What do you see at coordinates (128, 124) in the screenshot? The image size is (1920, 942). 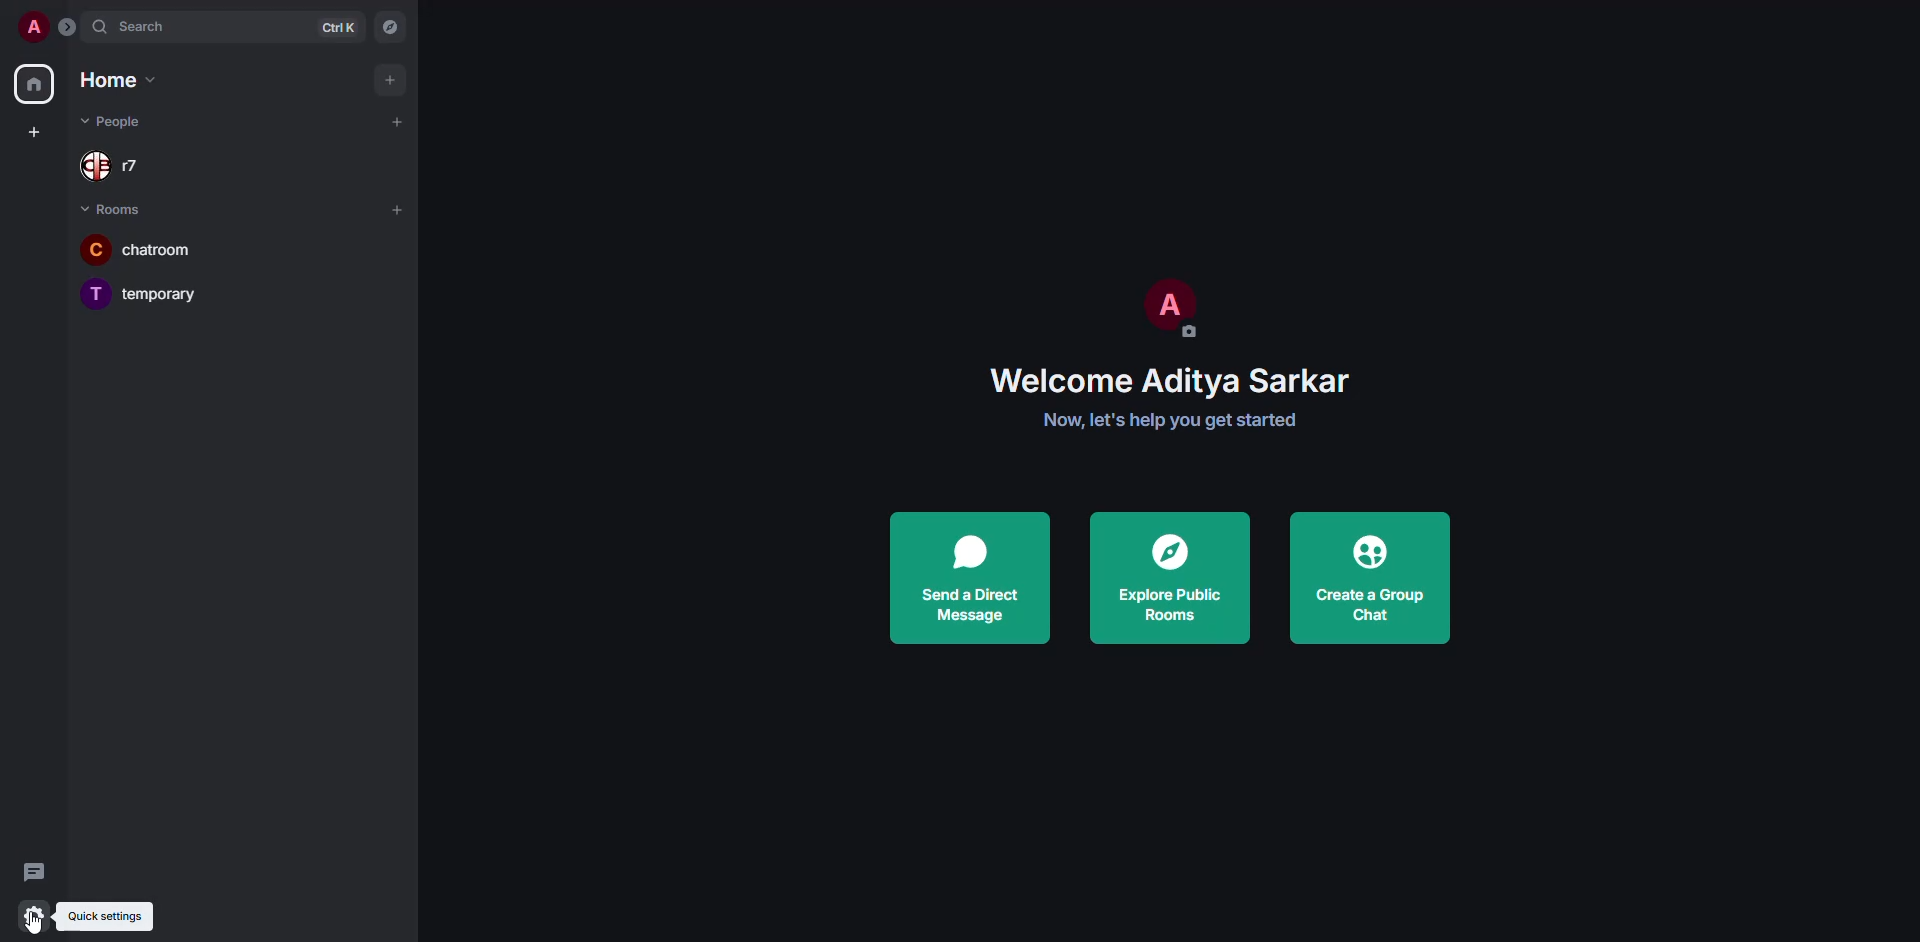 I see `people` at bounding box center [128, 124].